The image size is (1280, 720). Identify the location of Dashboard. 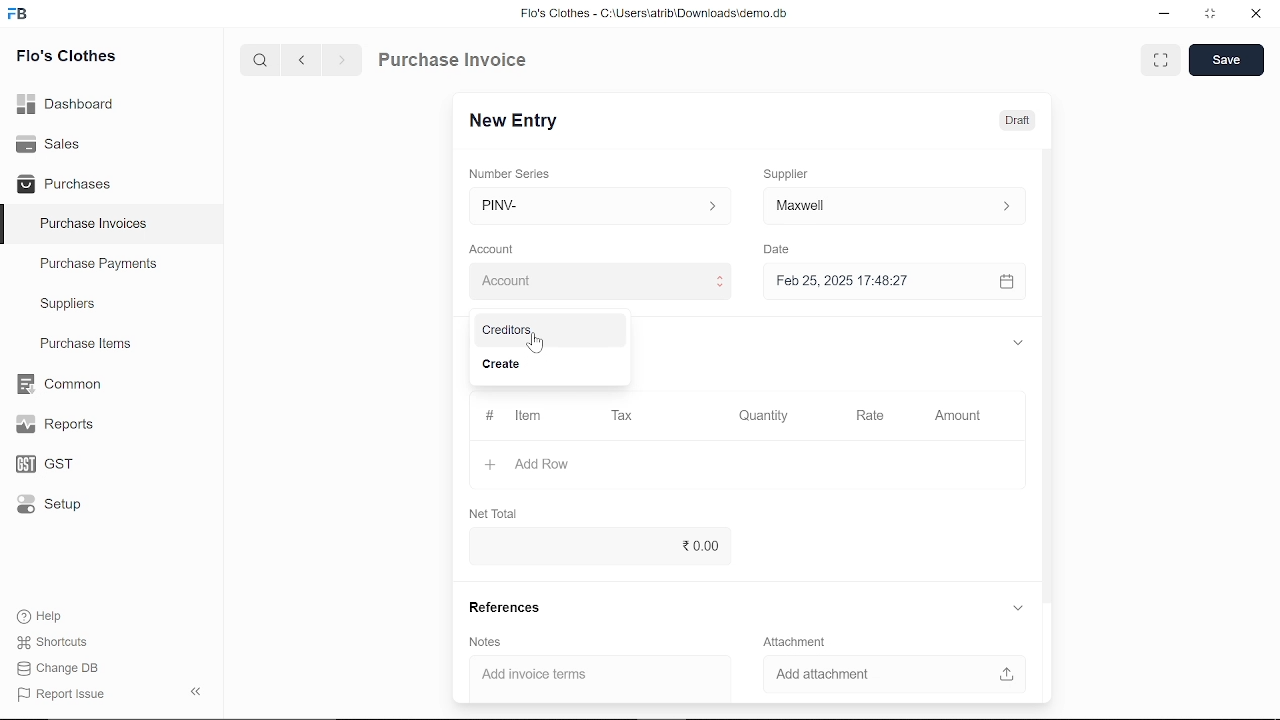
(66, 102).